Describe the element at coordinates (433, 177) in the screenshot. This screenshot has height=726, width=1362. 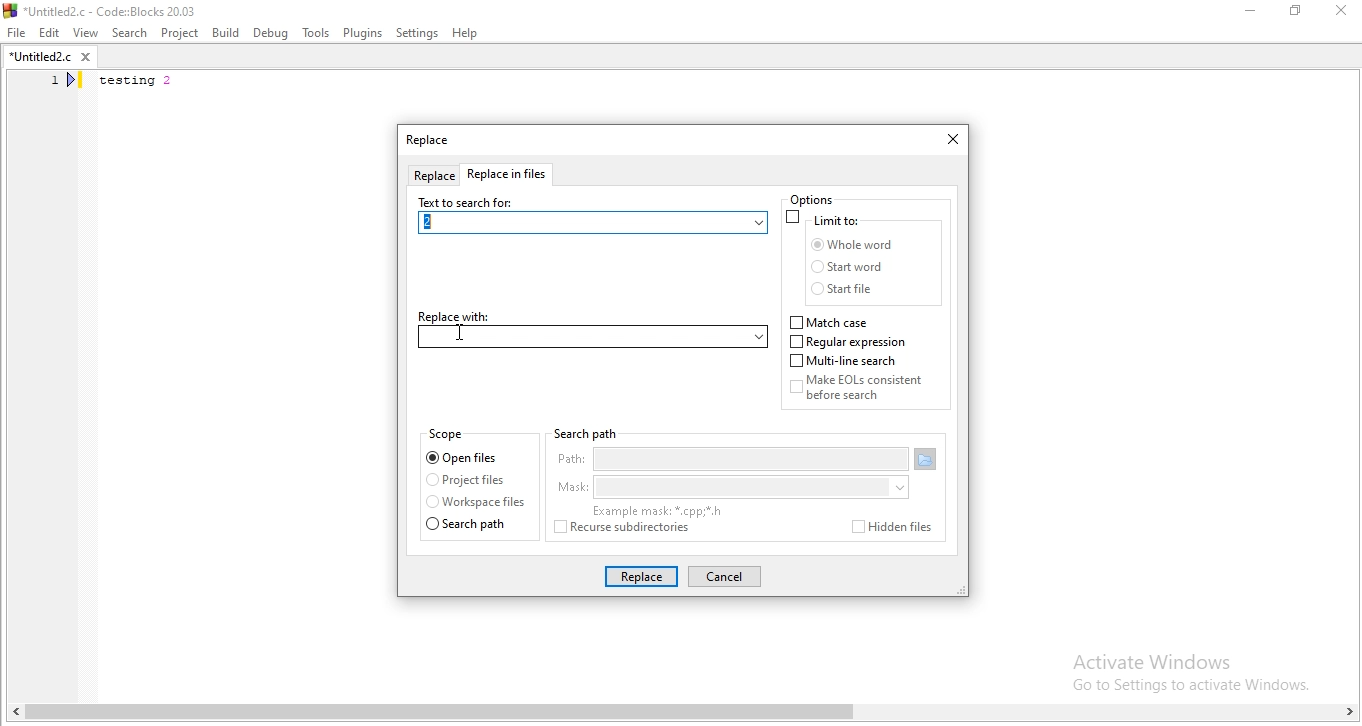
I see `replace` at that location.